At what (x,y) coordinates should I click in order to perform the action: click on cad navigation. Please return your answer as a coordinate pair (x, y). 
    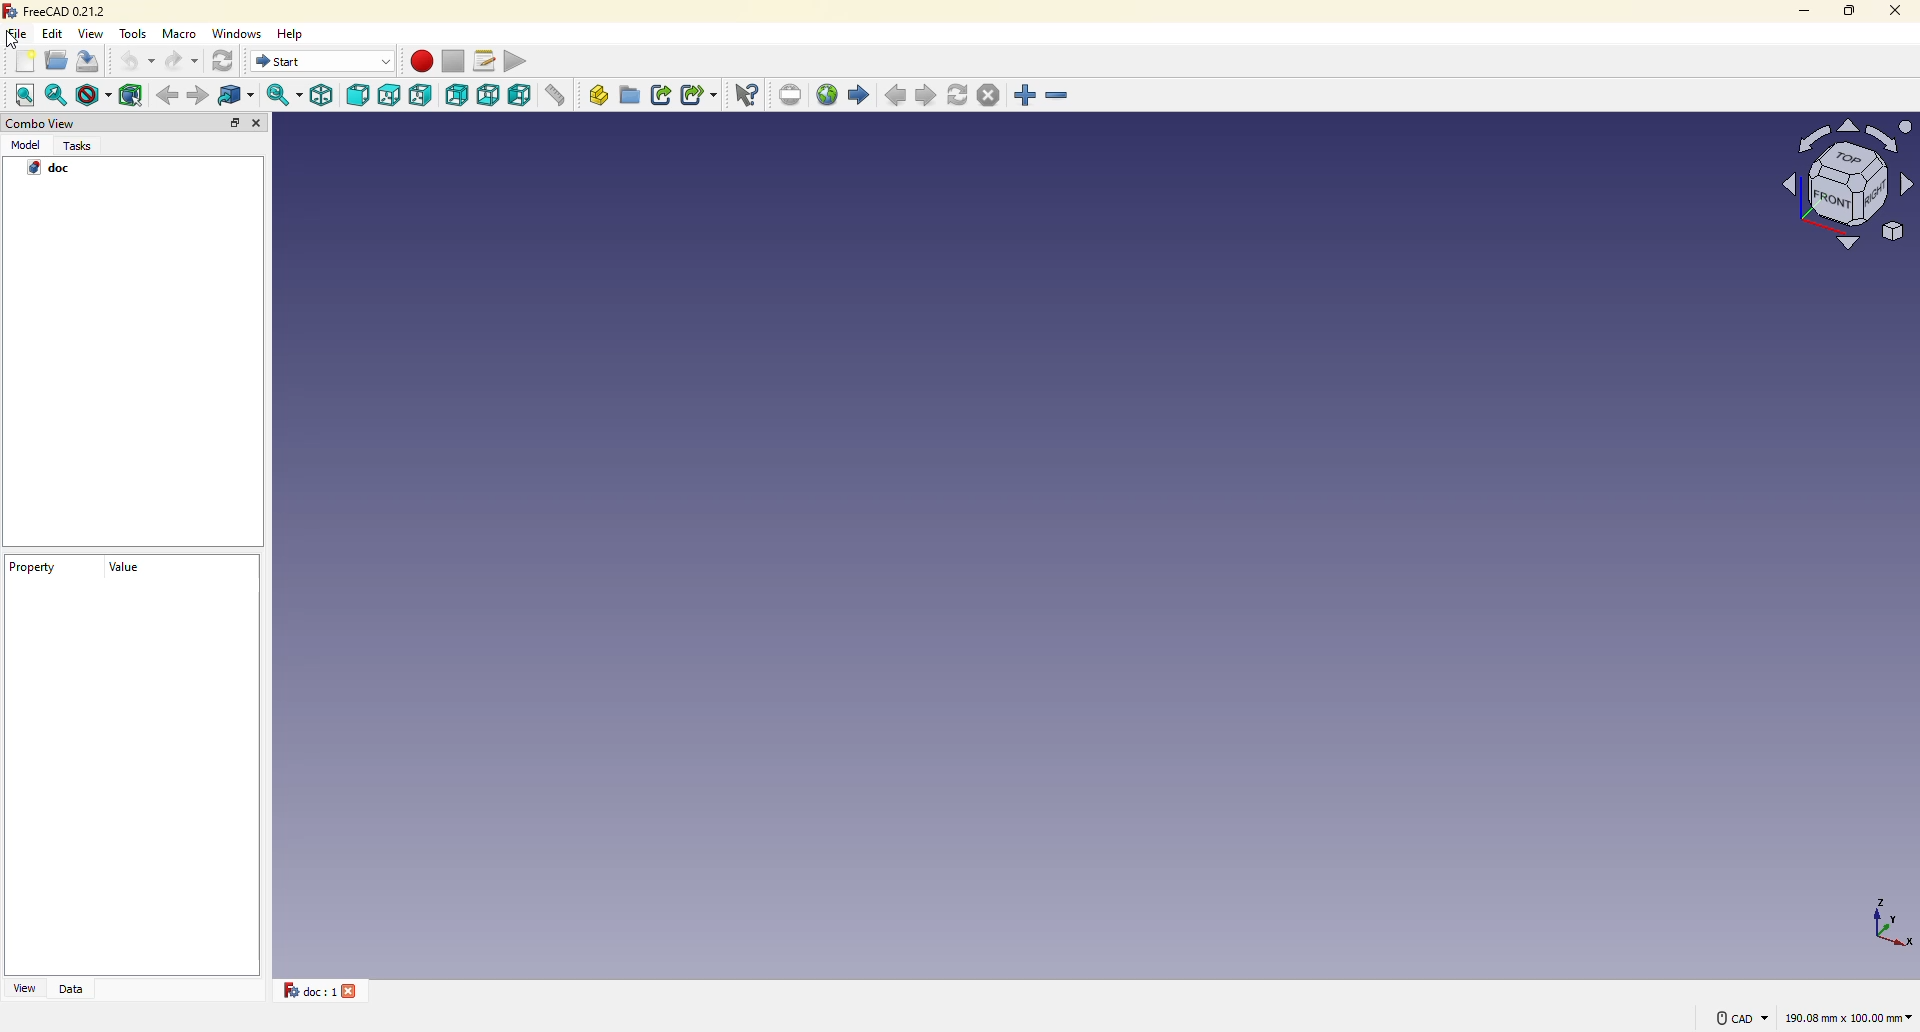
    Looking at the image, I should click on (1740, 1017).